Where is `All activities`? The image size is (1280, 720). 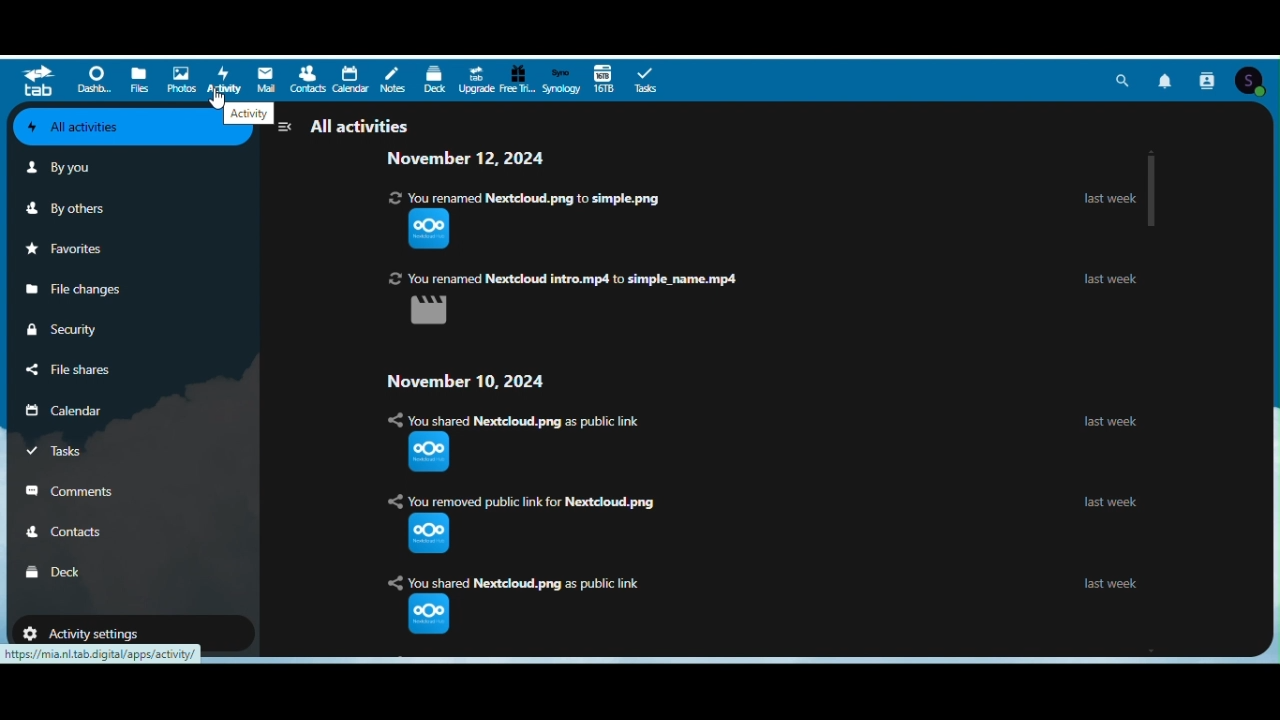
All activities is located at coordinates (349, 124).